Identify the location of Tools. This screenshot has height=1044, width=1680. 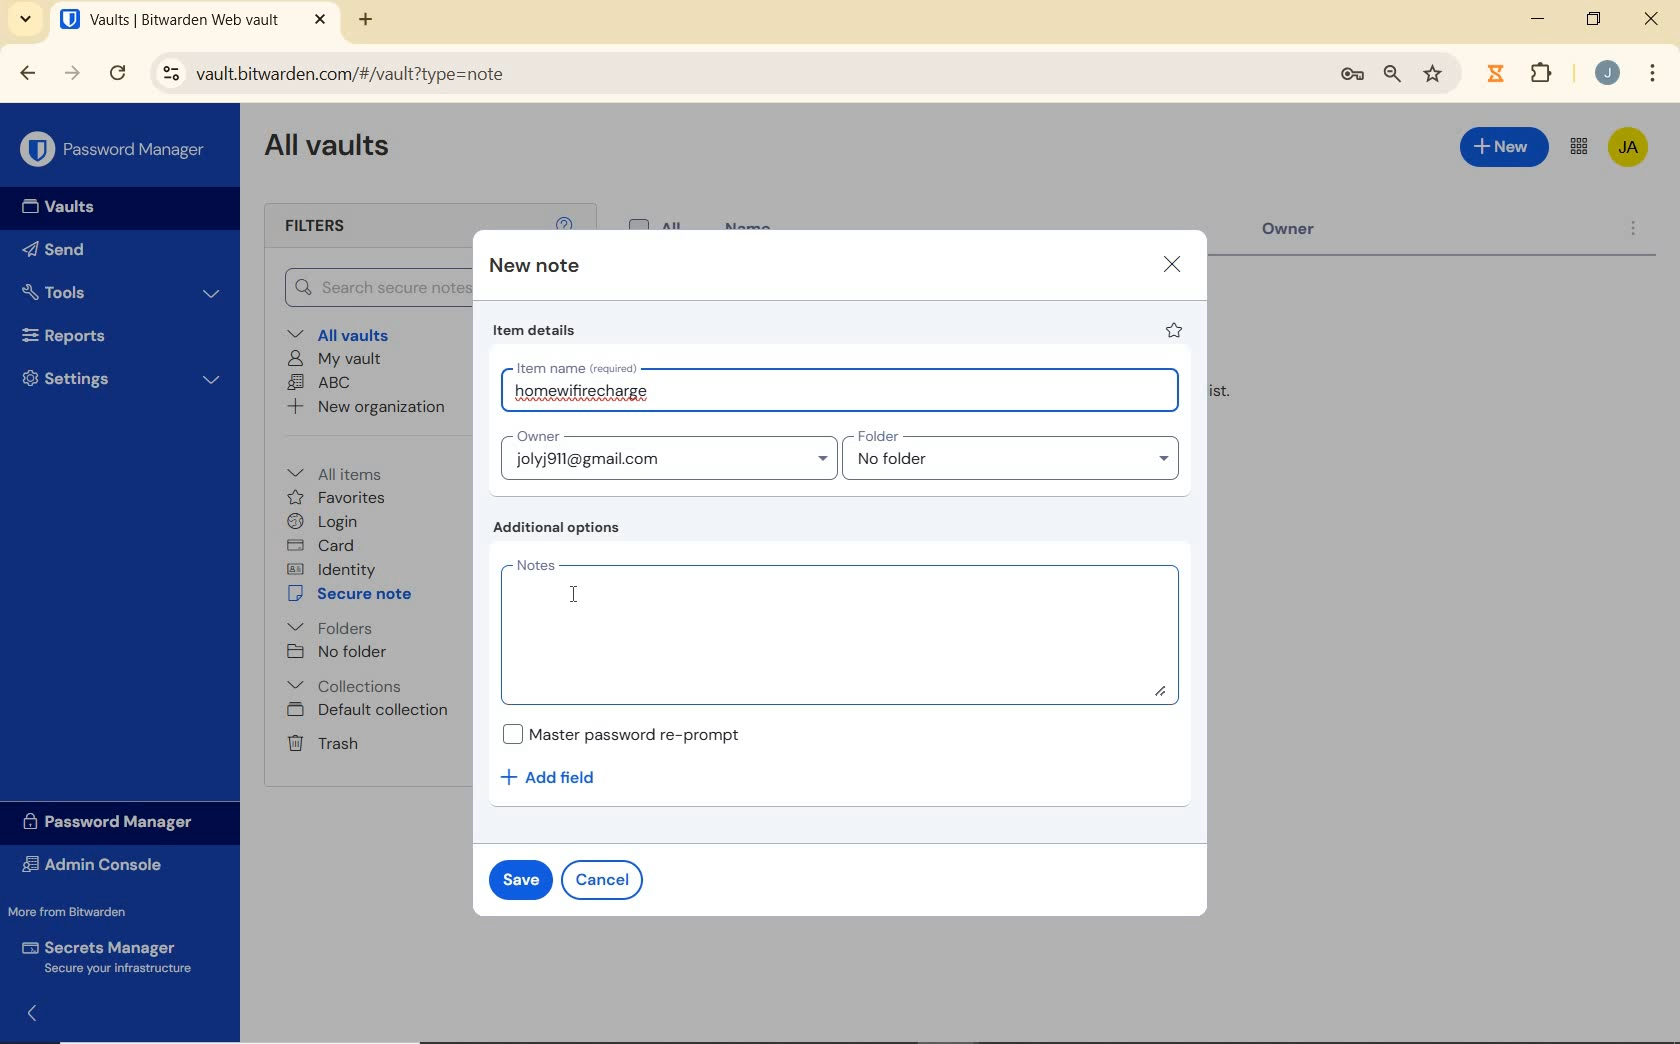
(123, 291).